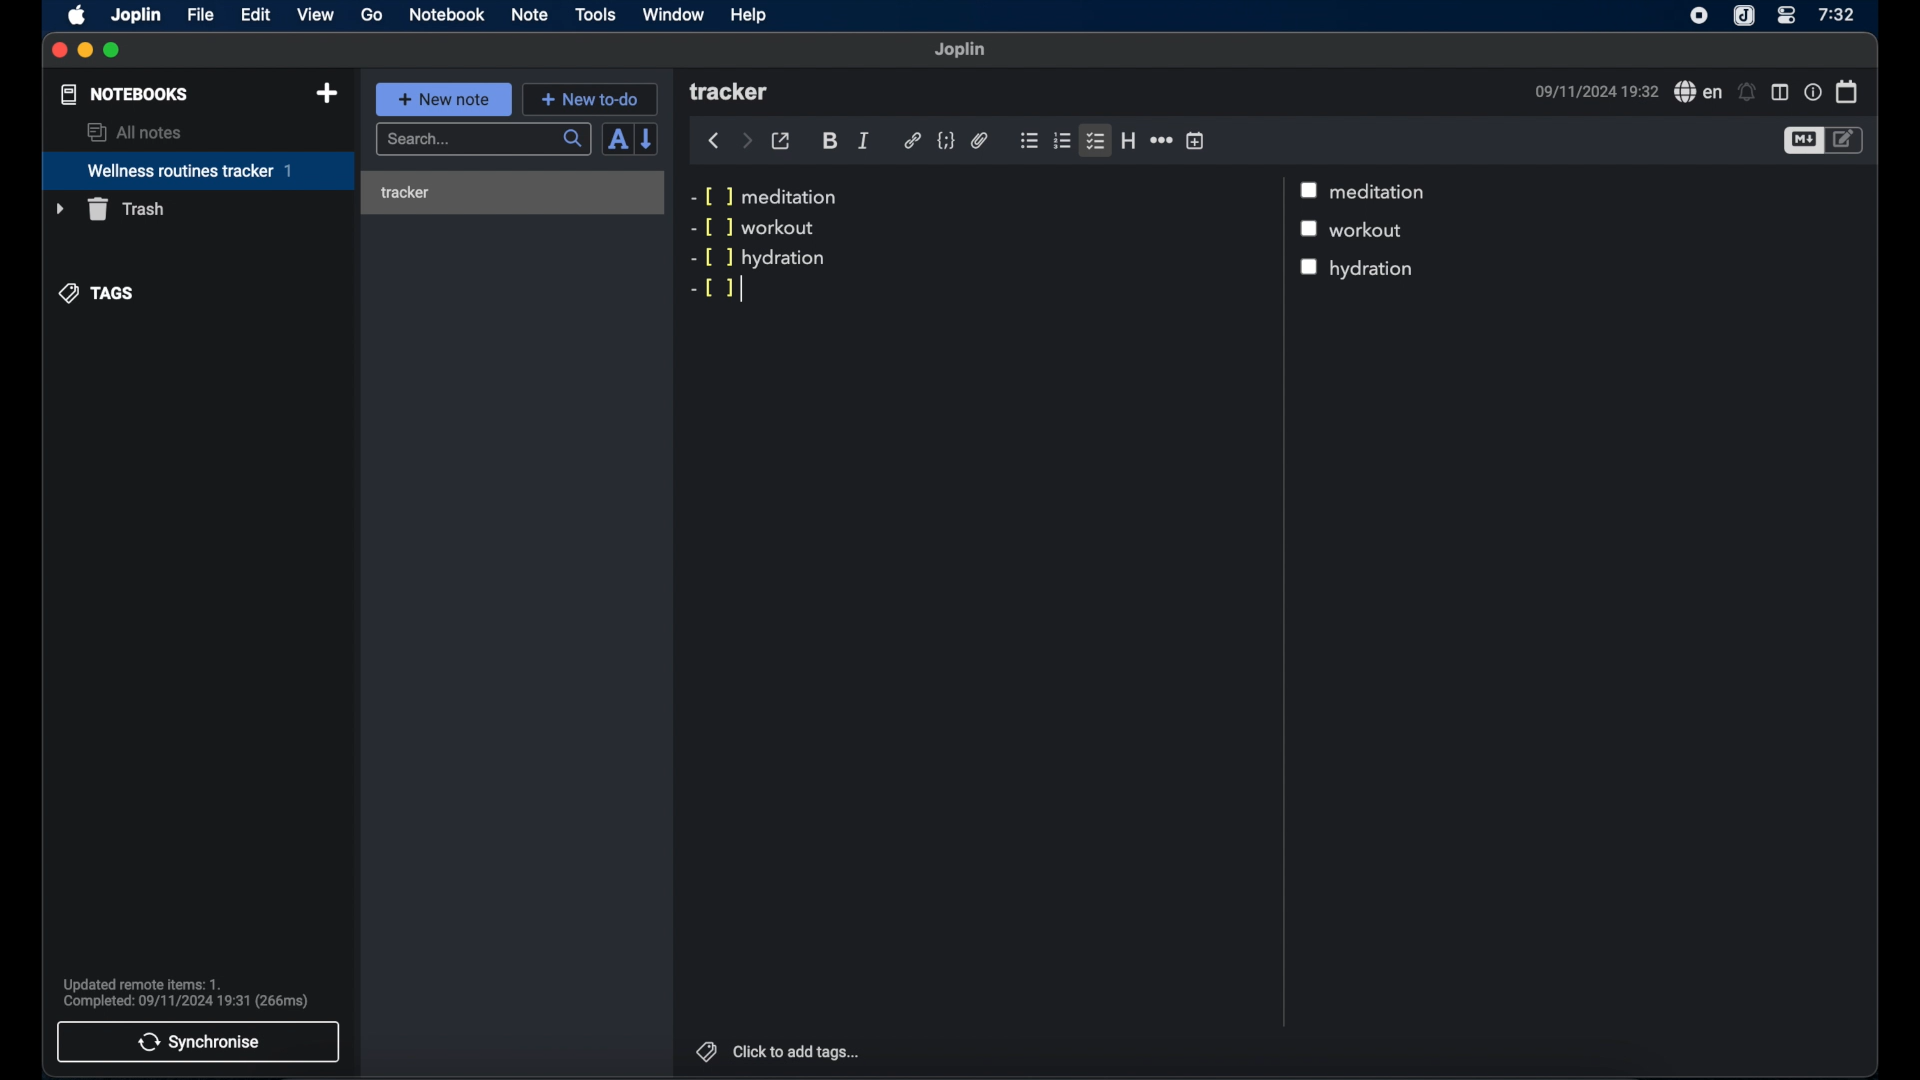  I want to click on control center, so click(1787, 16).